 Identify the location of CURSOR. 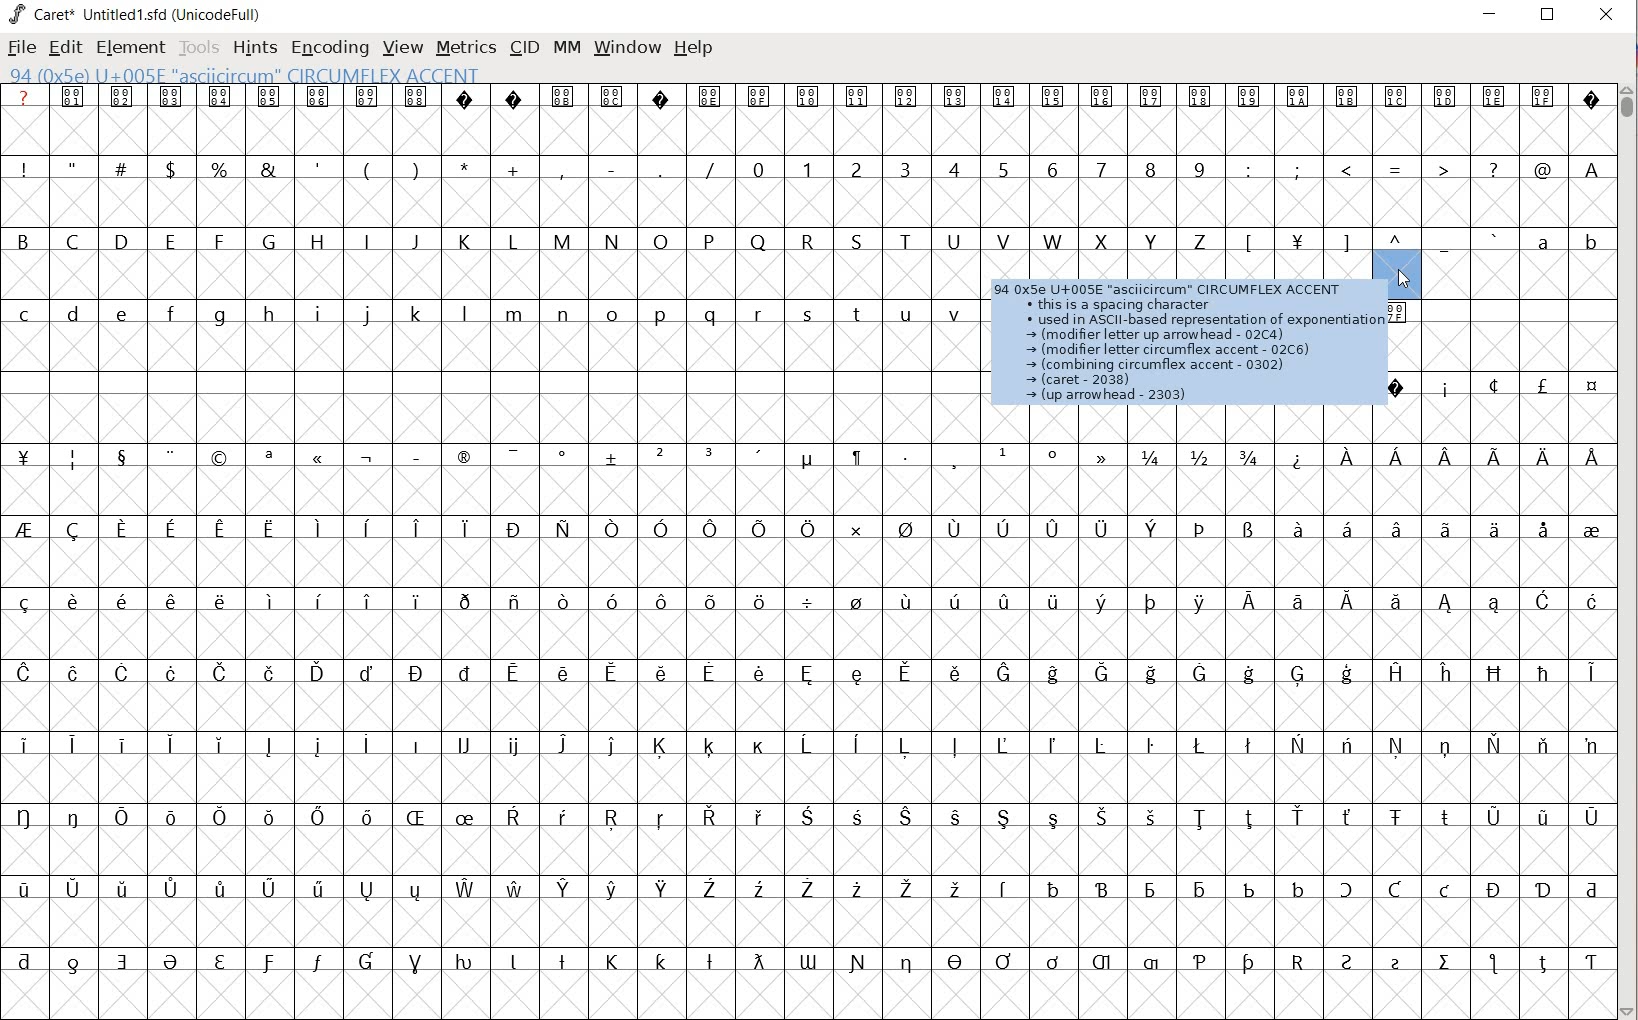
(1403, 271).